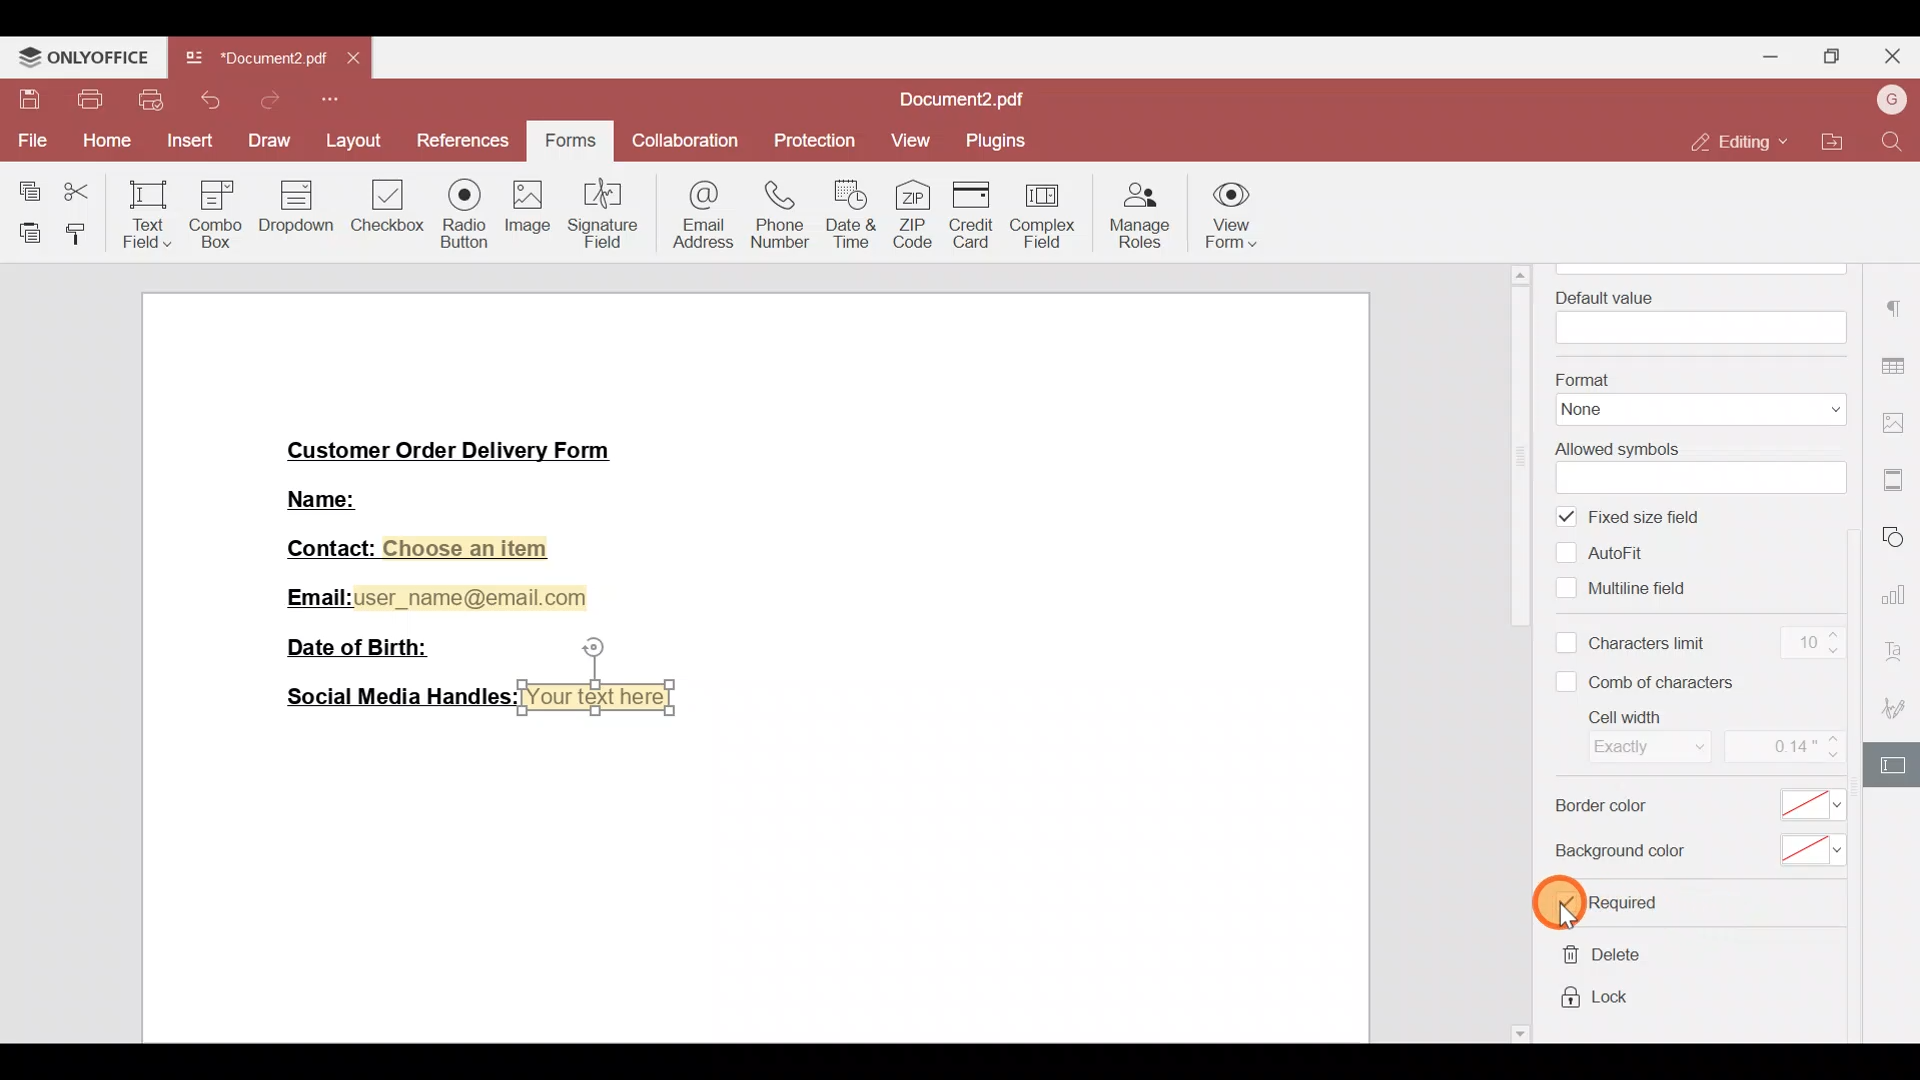 The image size is (1920, 1080). Describe the element at coordinates (1694, 810) in the screenshot. I see `Border color` at that location.